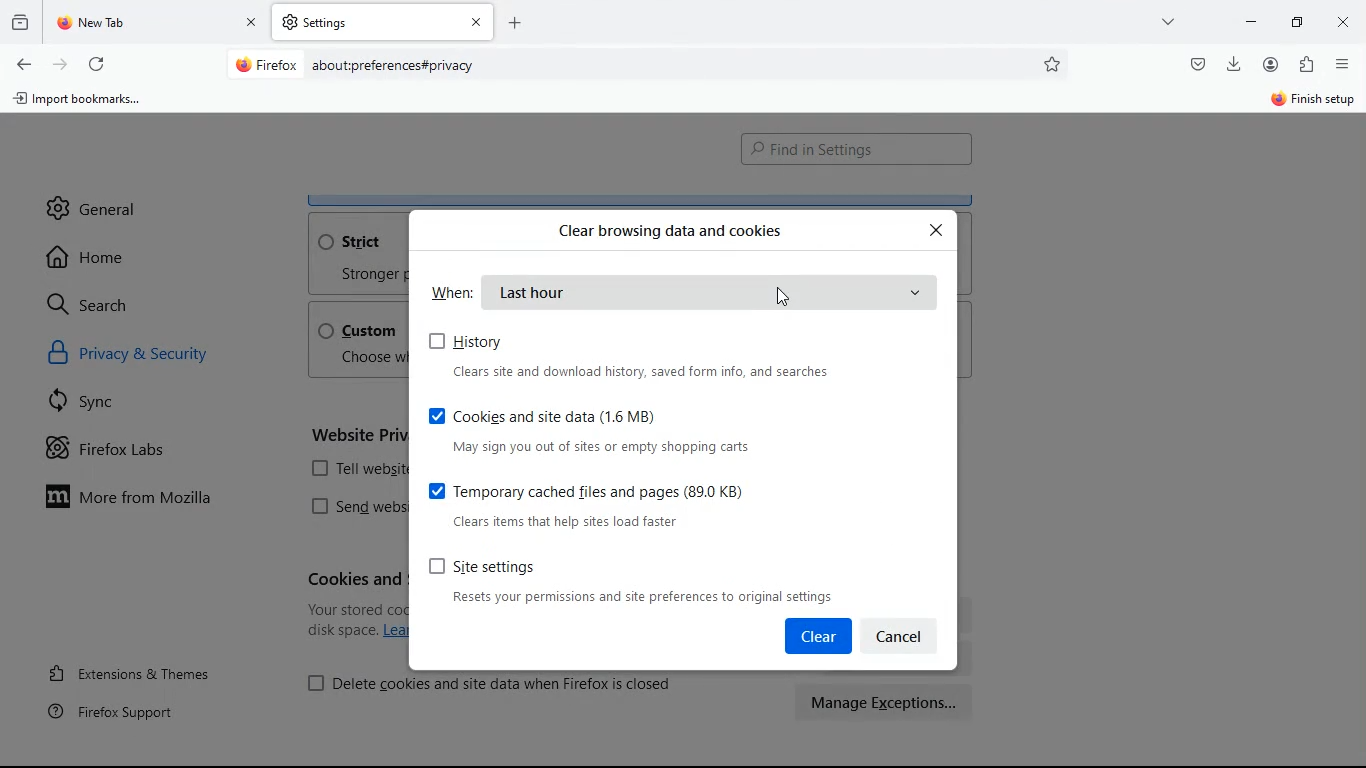  What do you see at coordinates (1171, 21) in the screenshot?
I see `more` at bounding box center [1171, 21].